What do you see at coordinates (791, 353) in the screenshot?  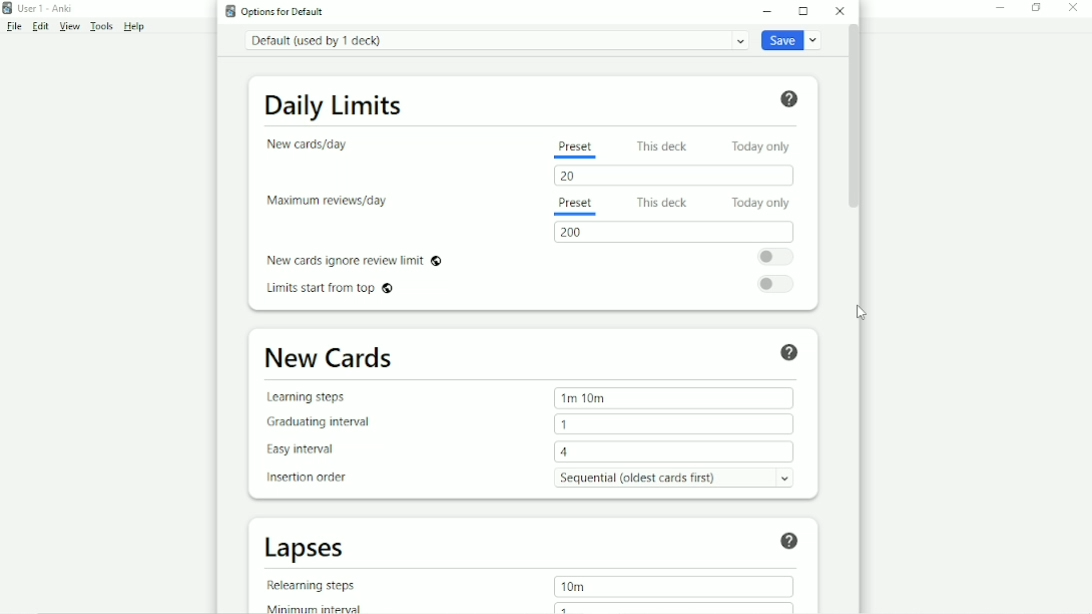 I see `Help` at bounding box center [791, 353].